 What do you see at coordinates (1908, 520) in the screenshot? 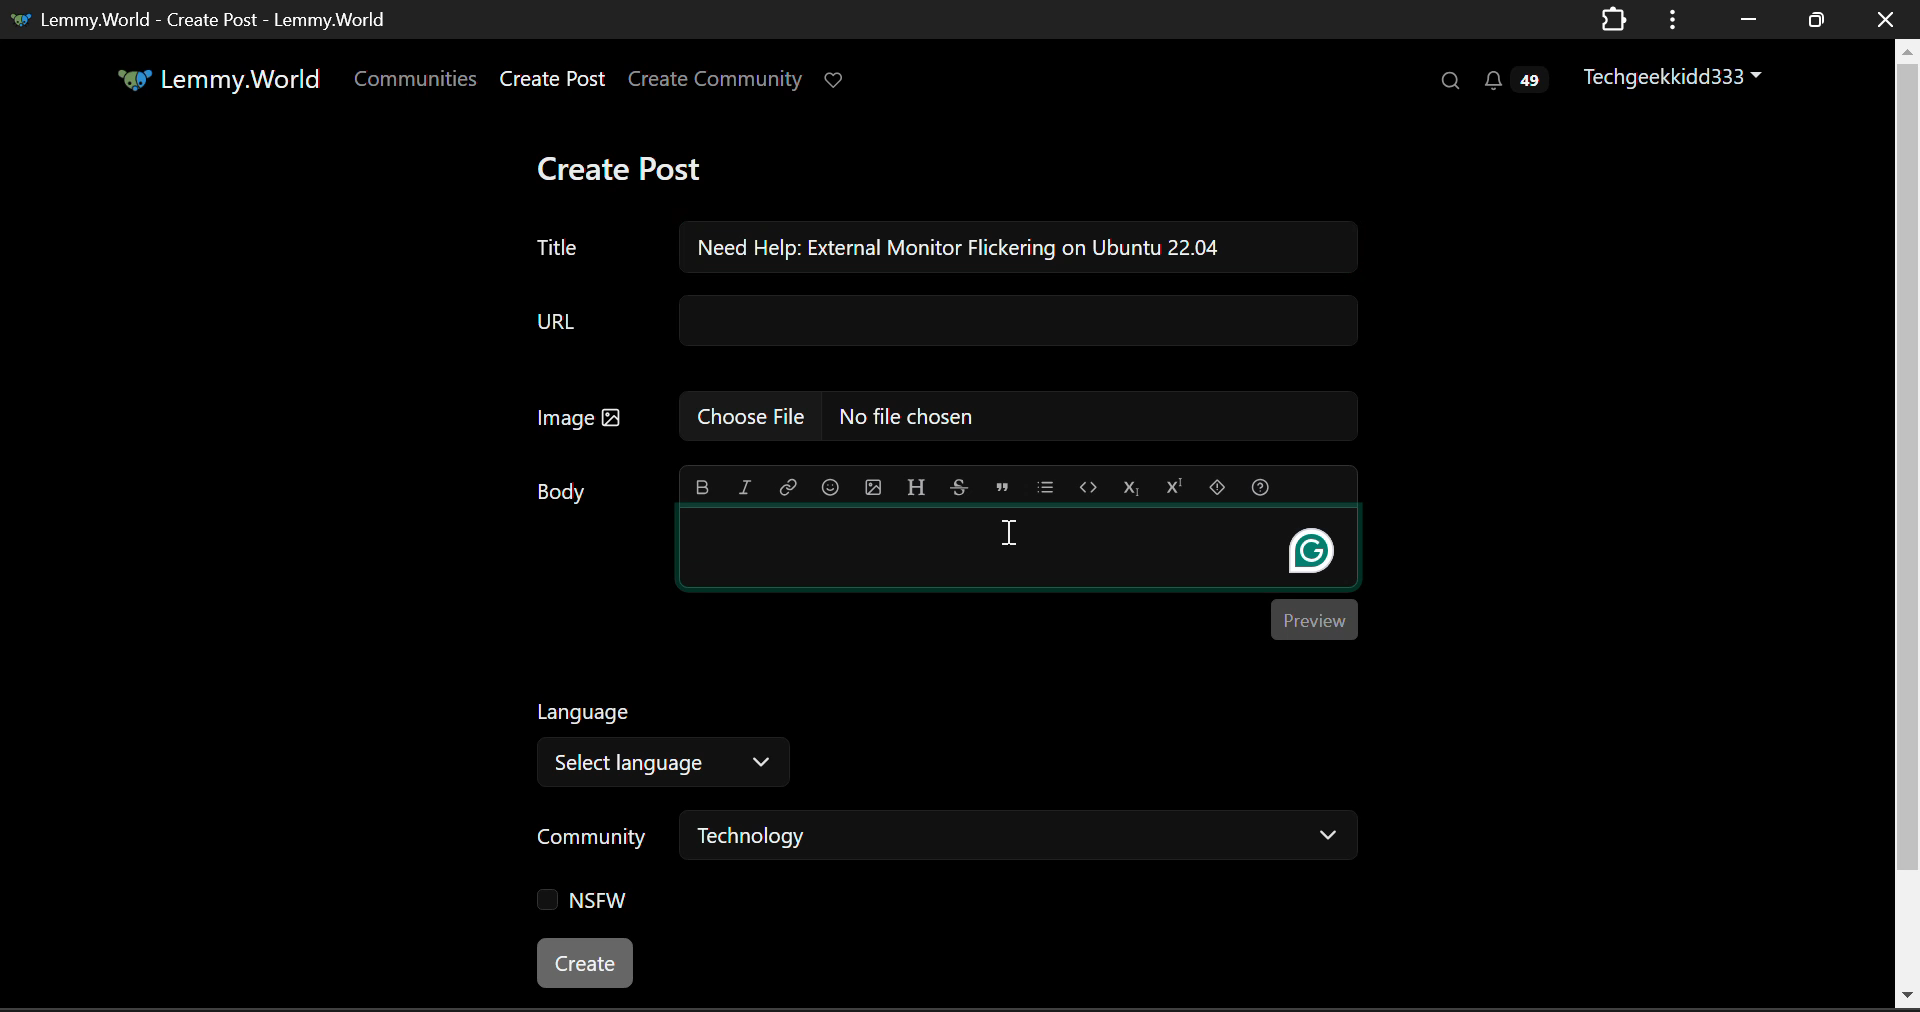
I see `Vertical Scroll Bar` at bounding box center [1908, 520].